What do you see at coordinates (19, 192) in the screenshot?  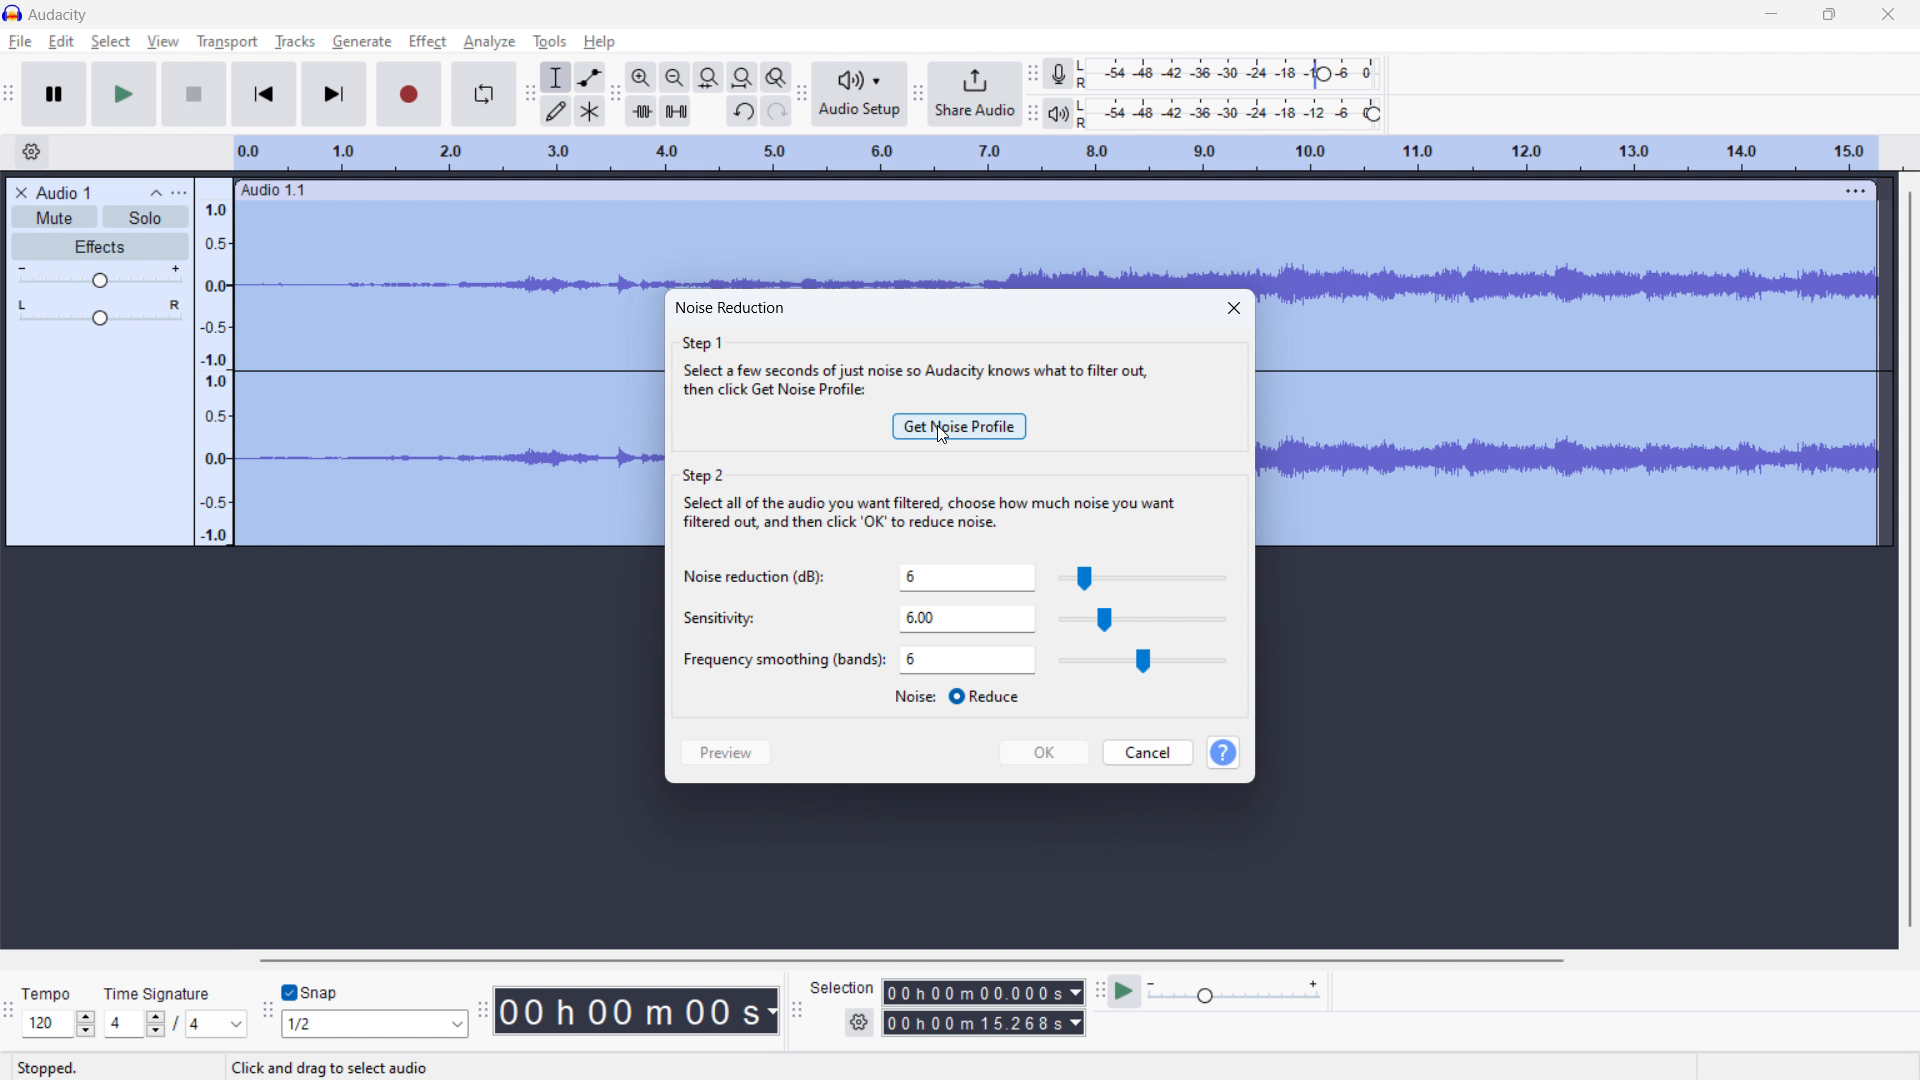 I see `delete audio` at bounding box center [19, 192].